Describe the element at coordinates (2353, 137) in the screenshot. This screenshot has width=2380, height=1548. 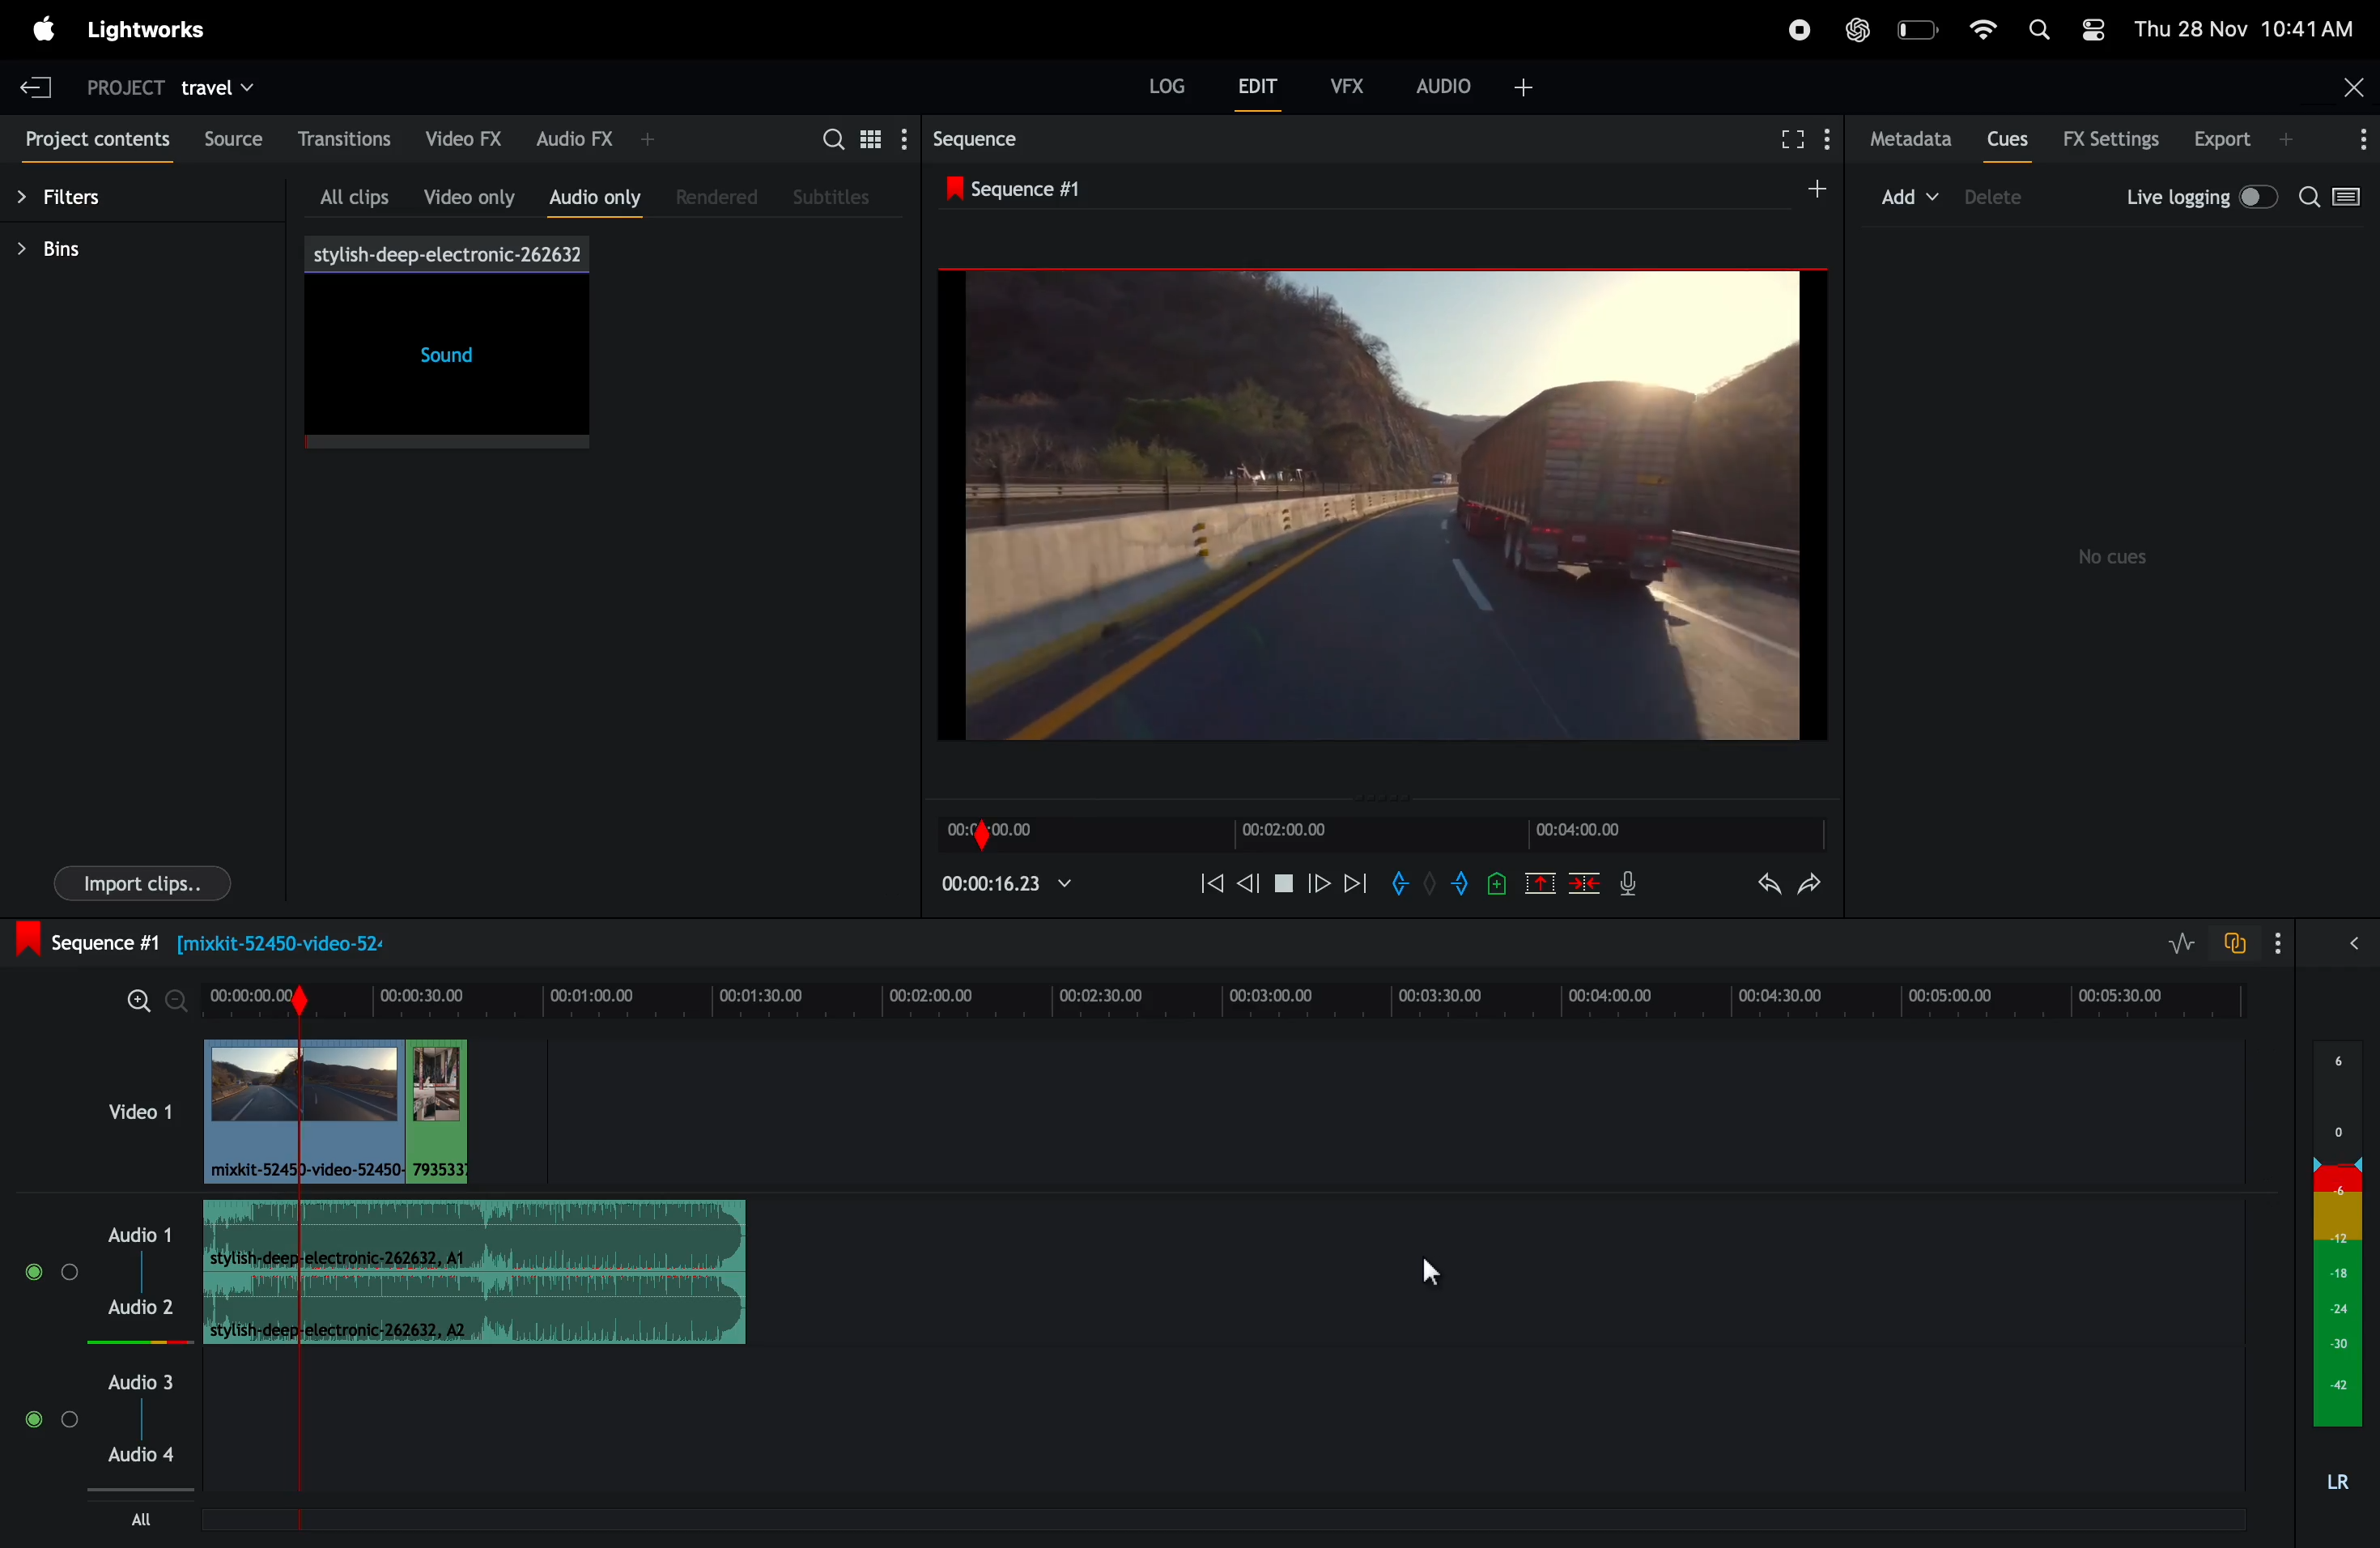
I see `options` at that location.